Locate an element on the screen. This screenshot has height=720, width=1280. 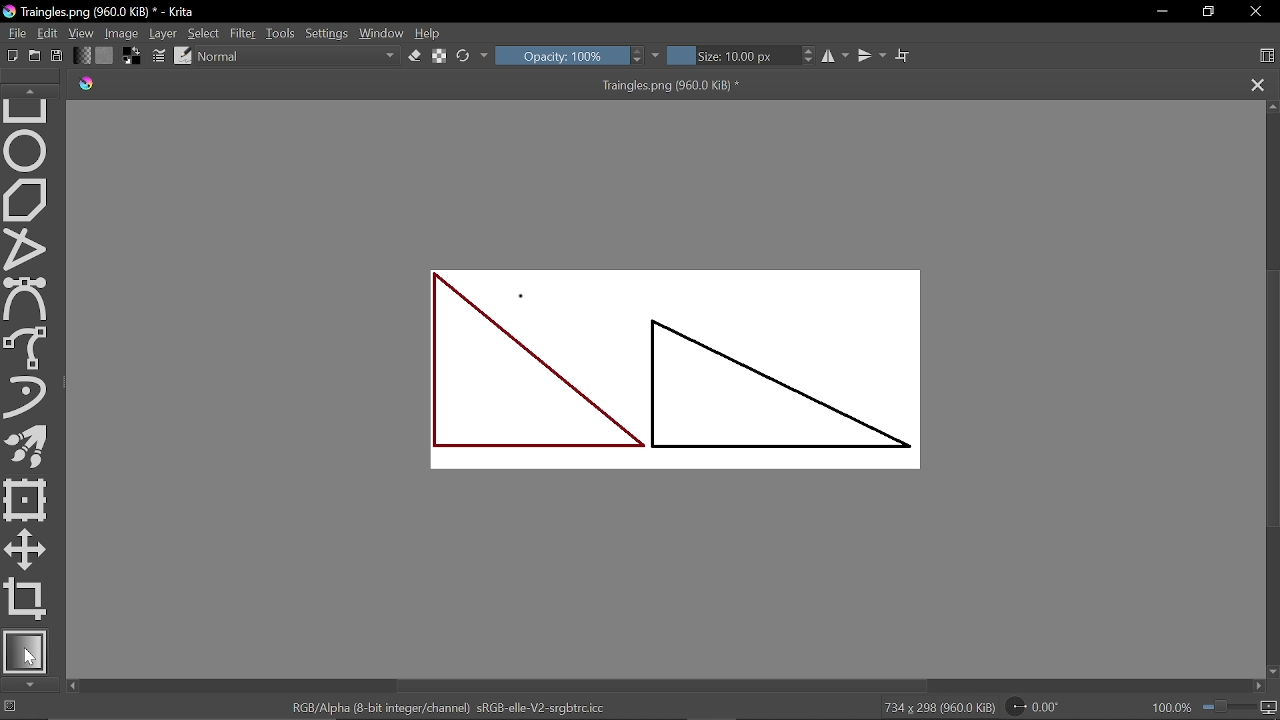
Ellipse tool is located at coordinates (26, 151).